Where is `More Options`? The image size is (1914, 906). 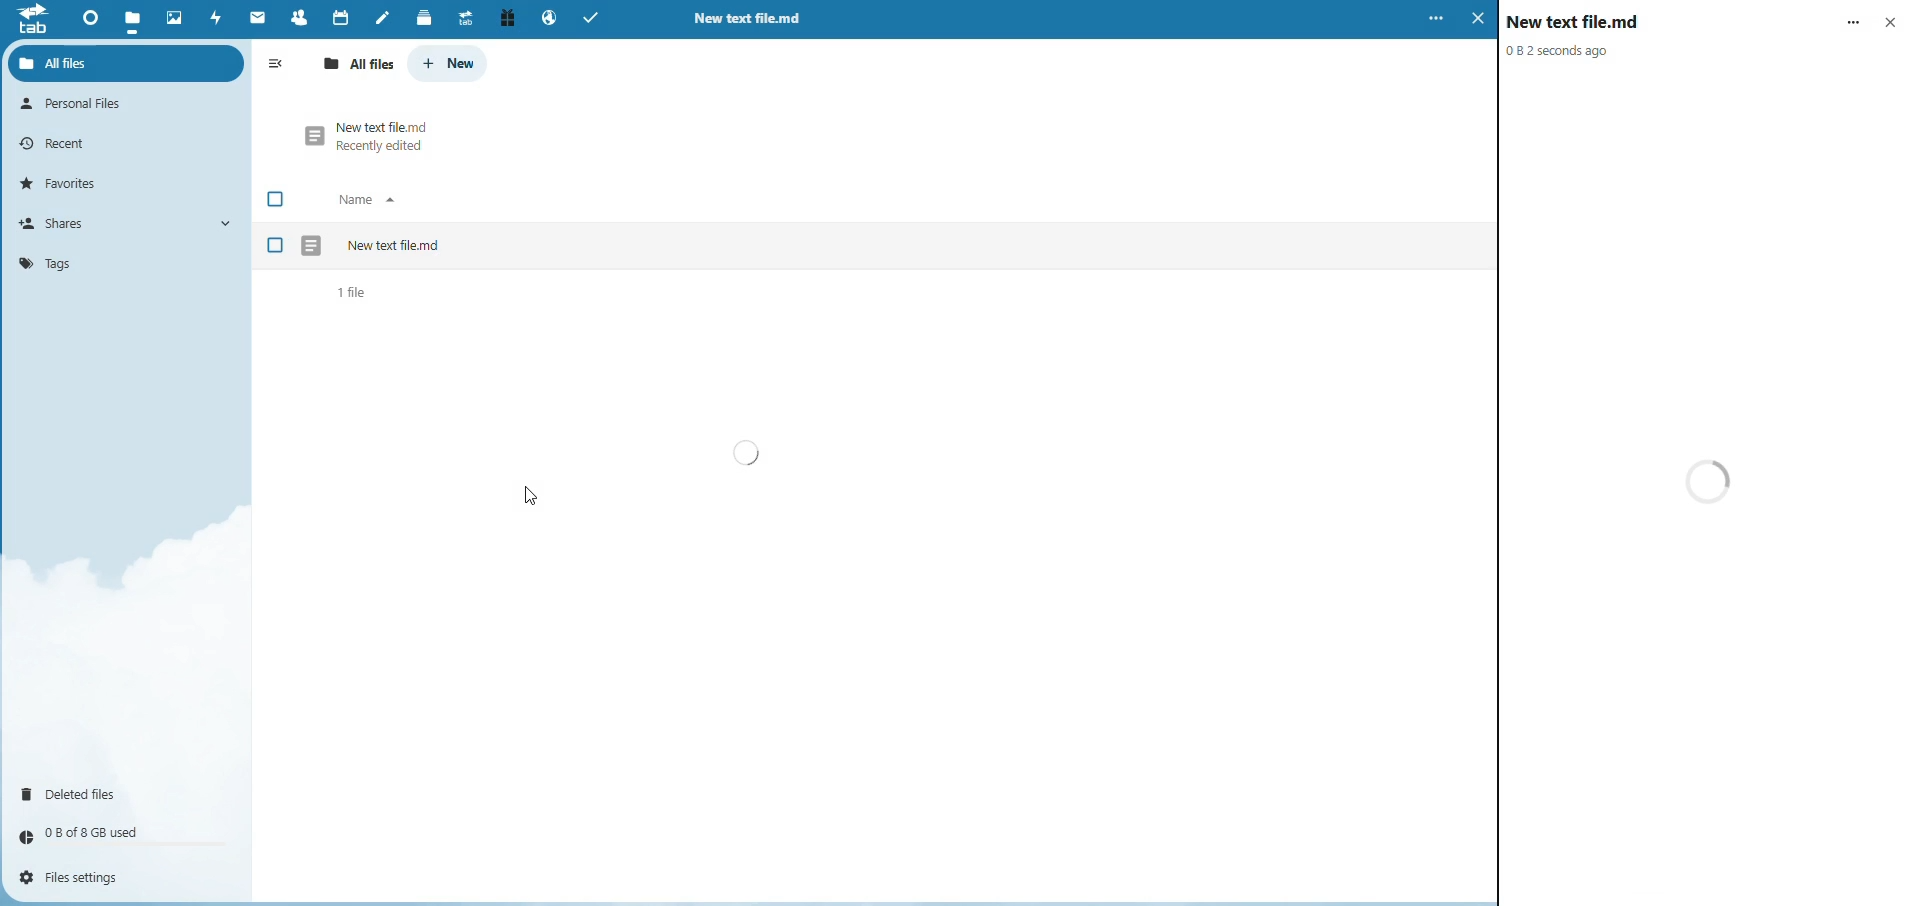
More Options is located at coordinates (1854, 19).